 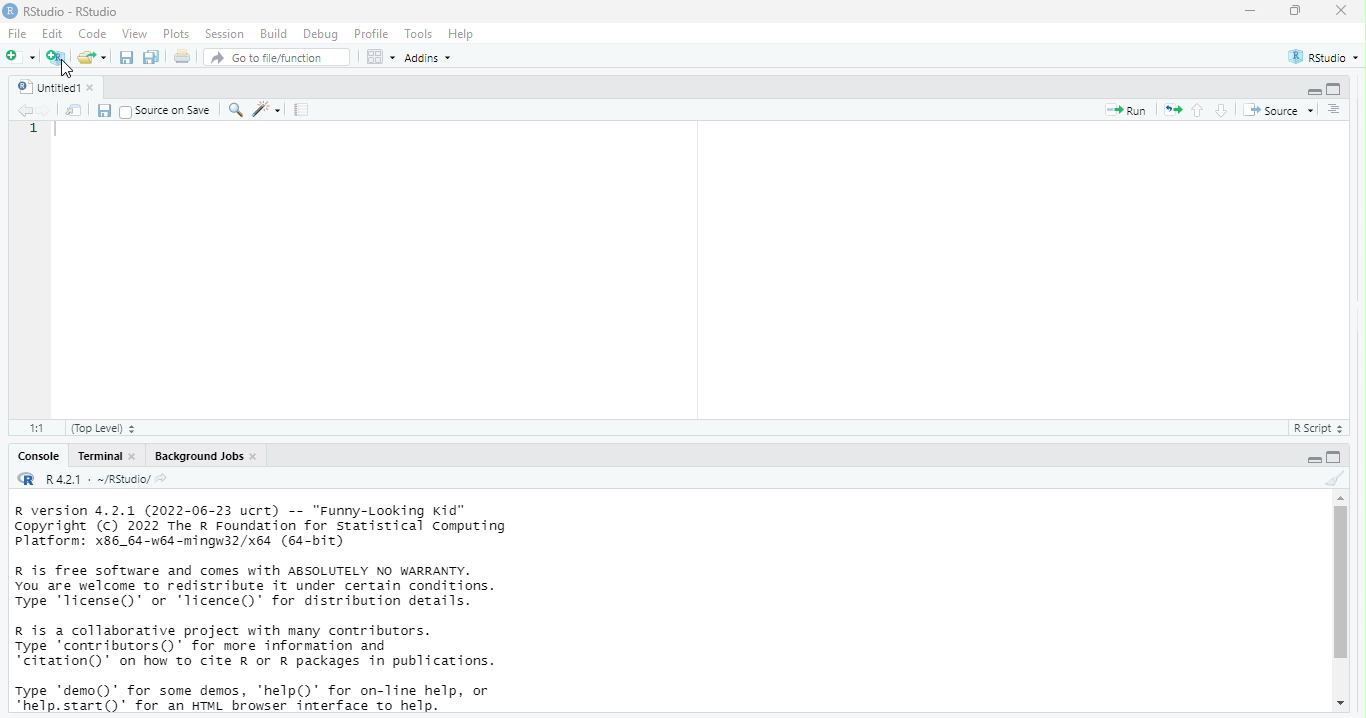 What do you see at coordinates (303, 110) in the screenshot?
I see `compile report` at bounding box center [303, 110].